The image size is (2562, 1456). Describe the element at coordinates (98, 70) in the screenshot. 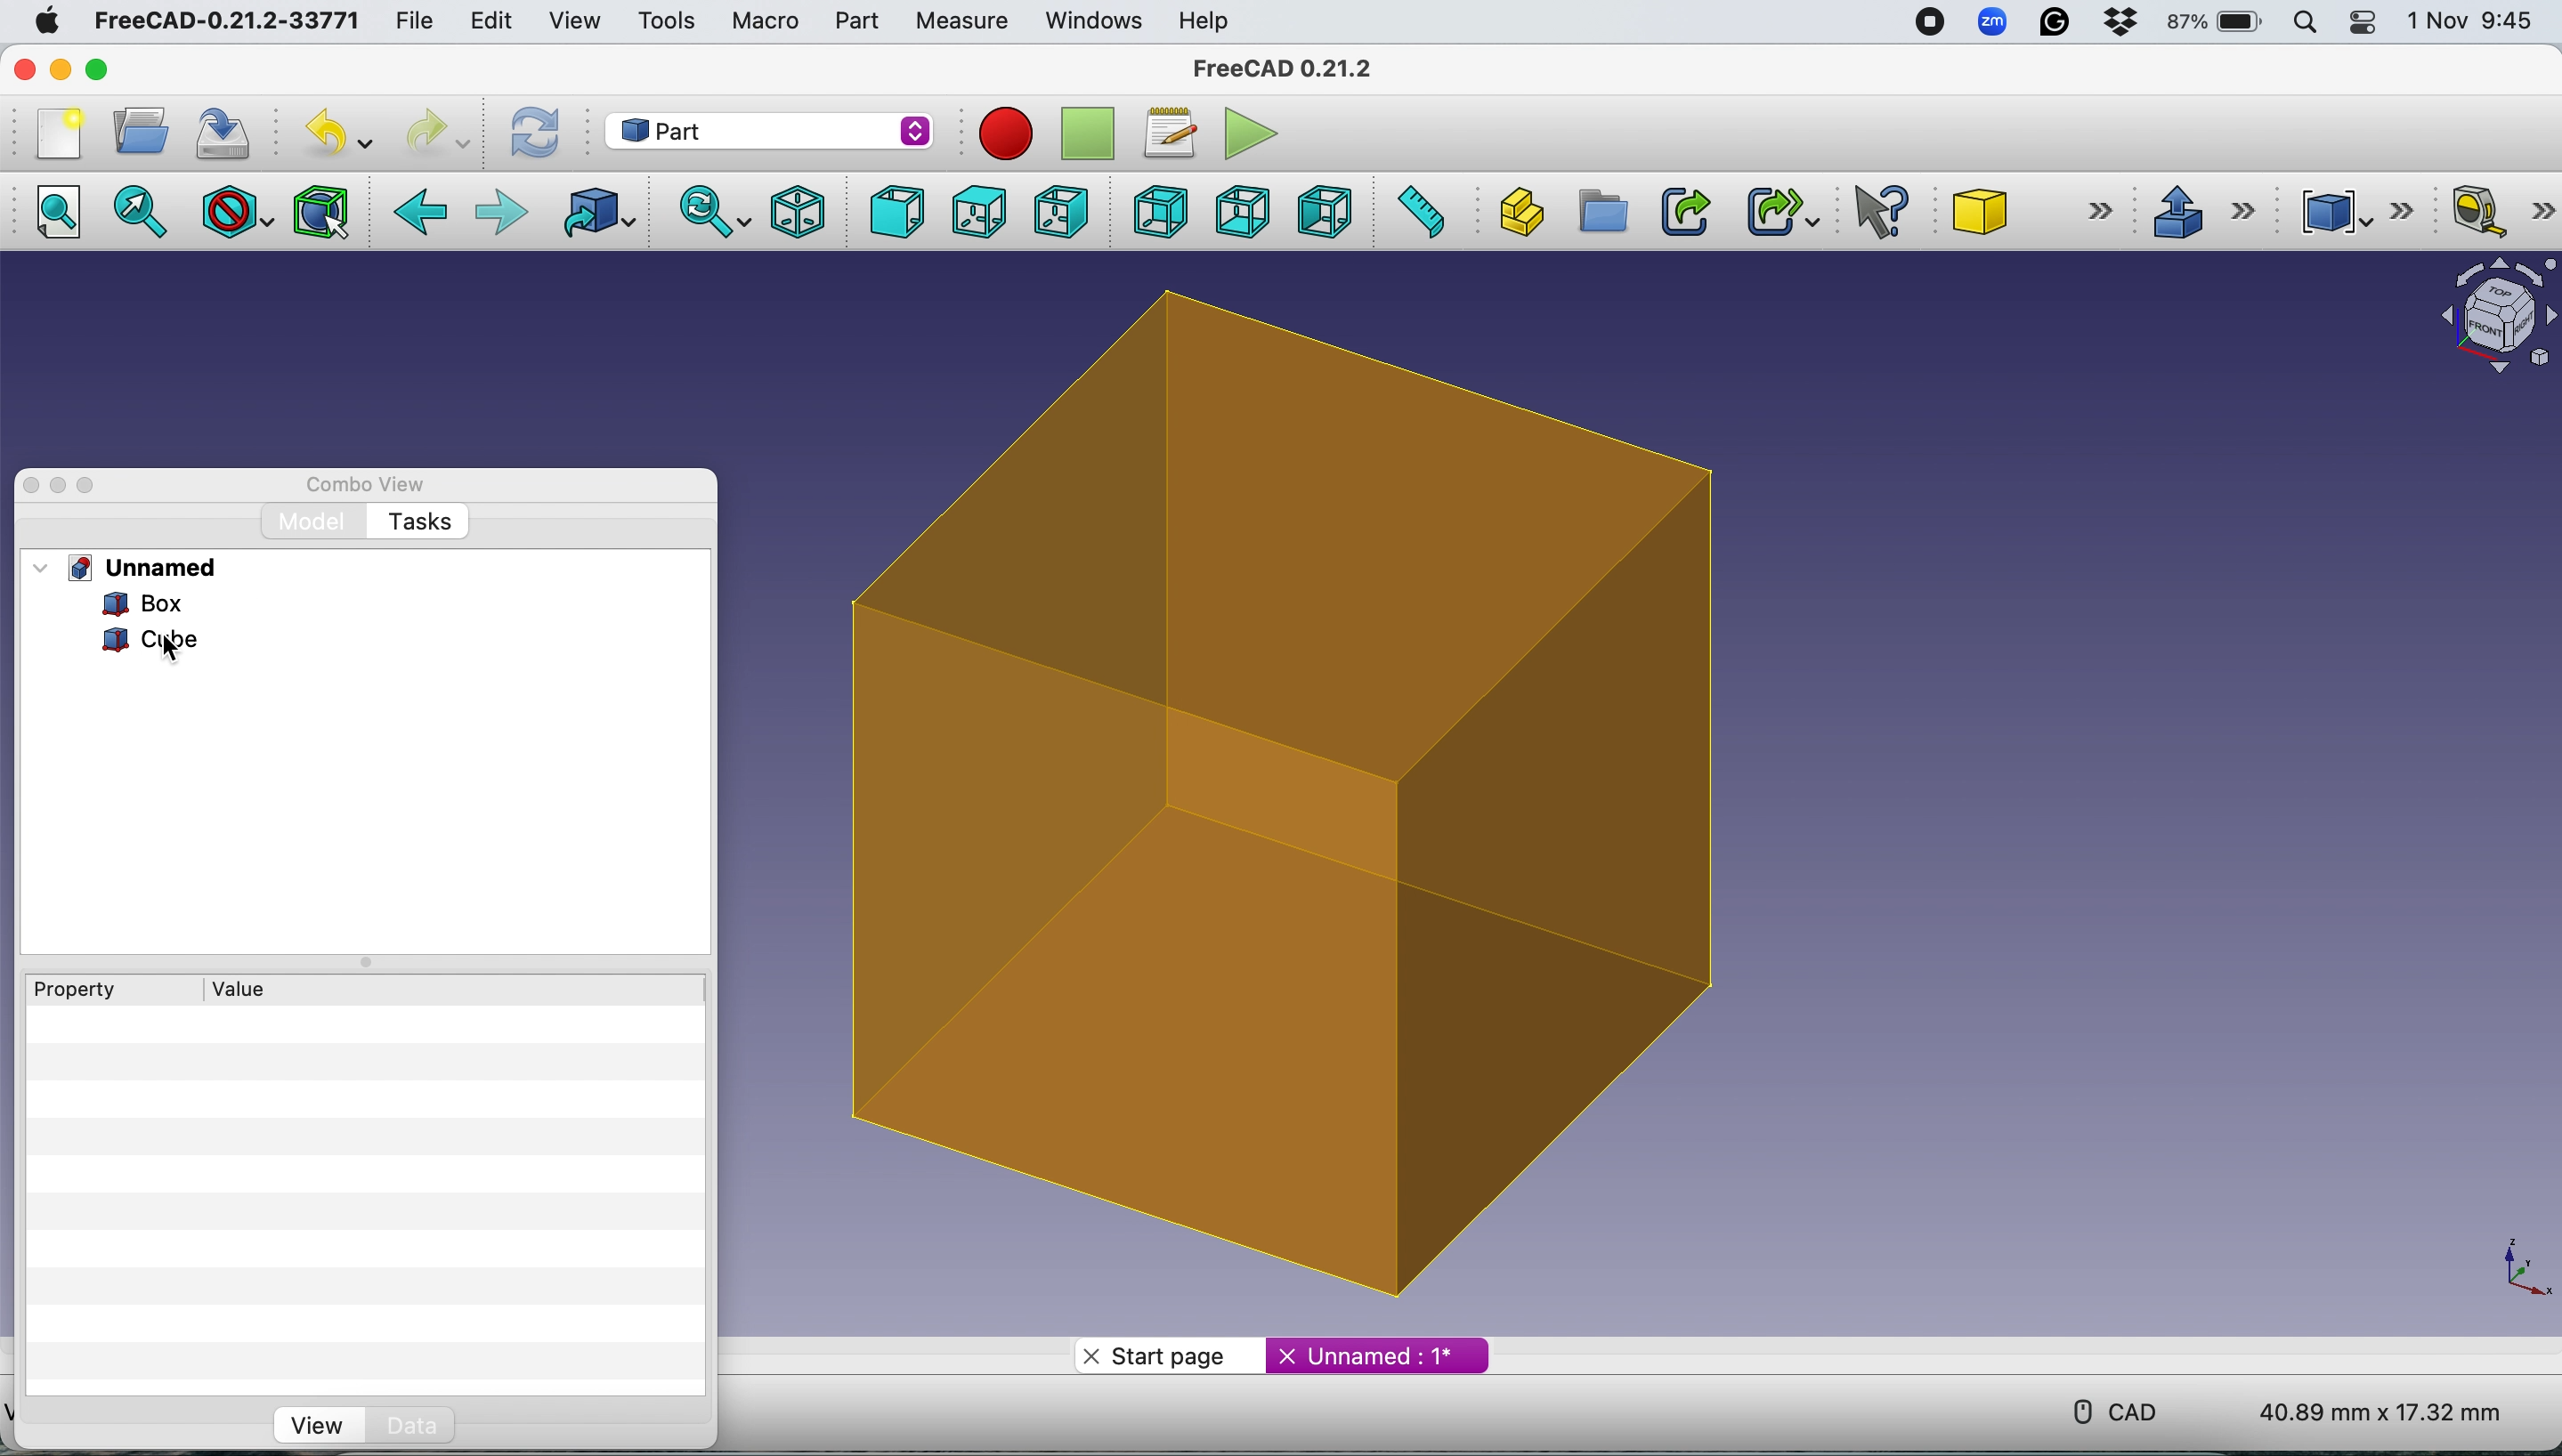

I see `Maximise` at that location.